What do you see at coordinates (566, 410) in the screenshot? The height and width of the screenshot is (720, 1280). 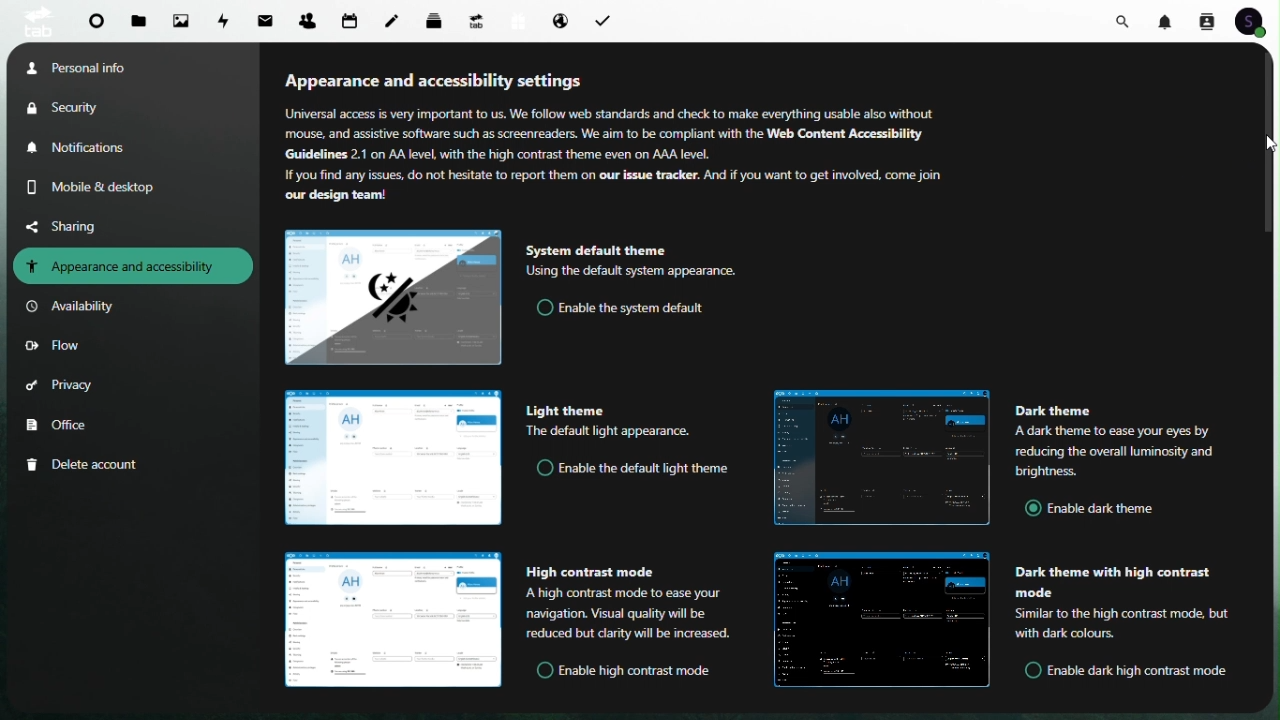 I see `Light theme` at bounding box center [566, 410].